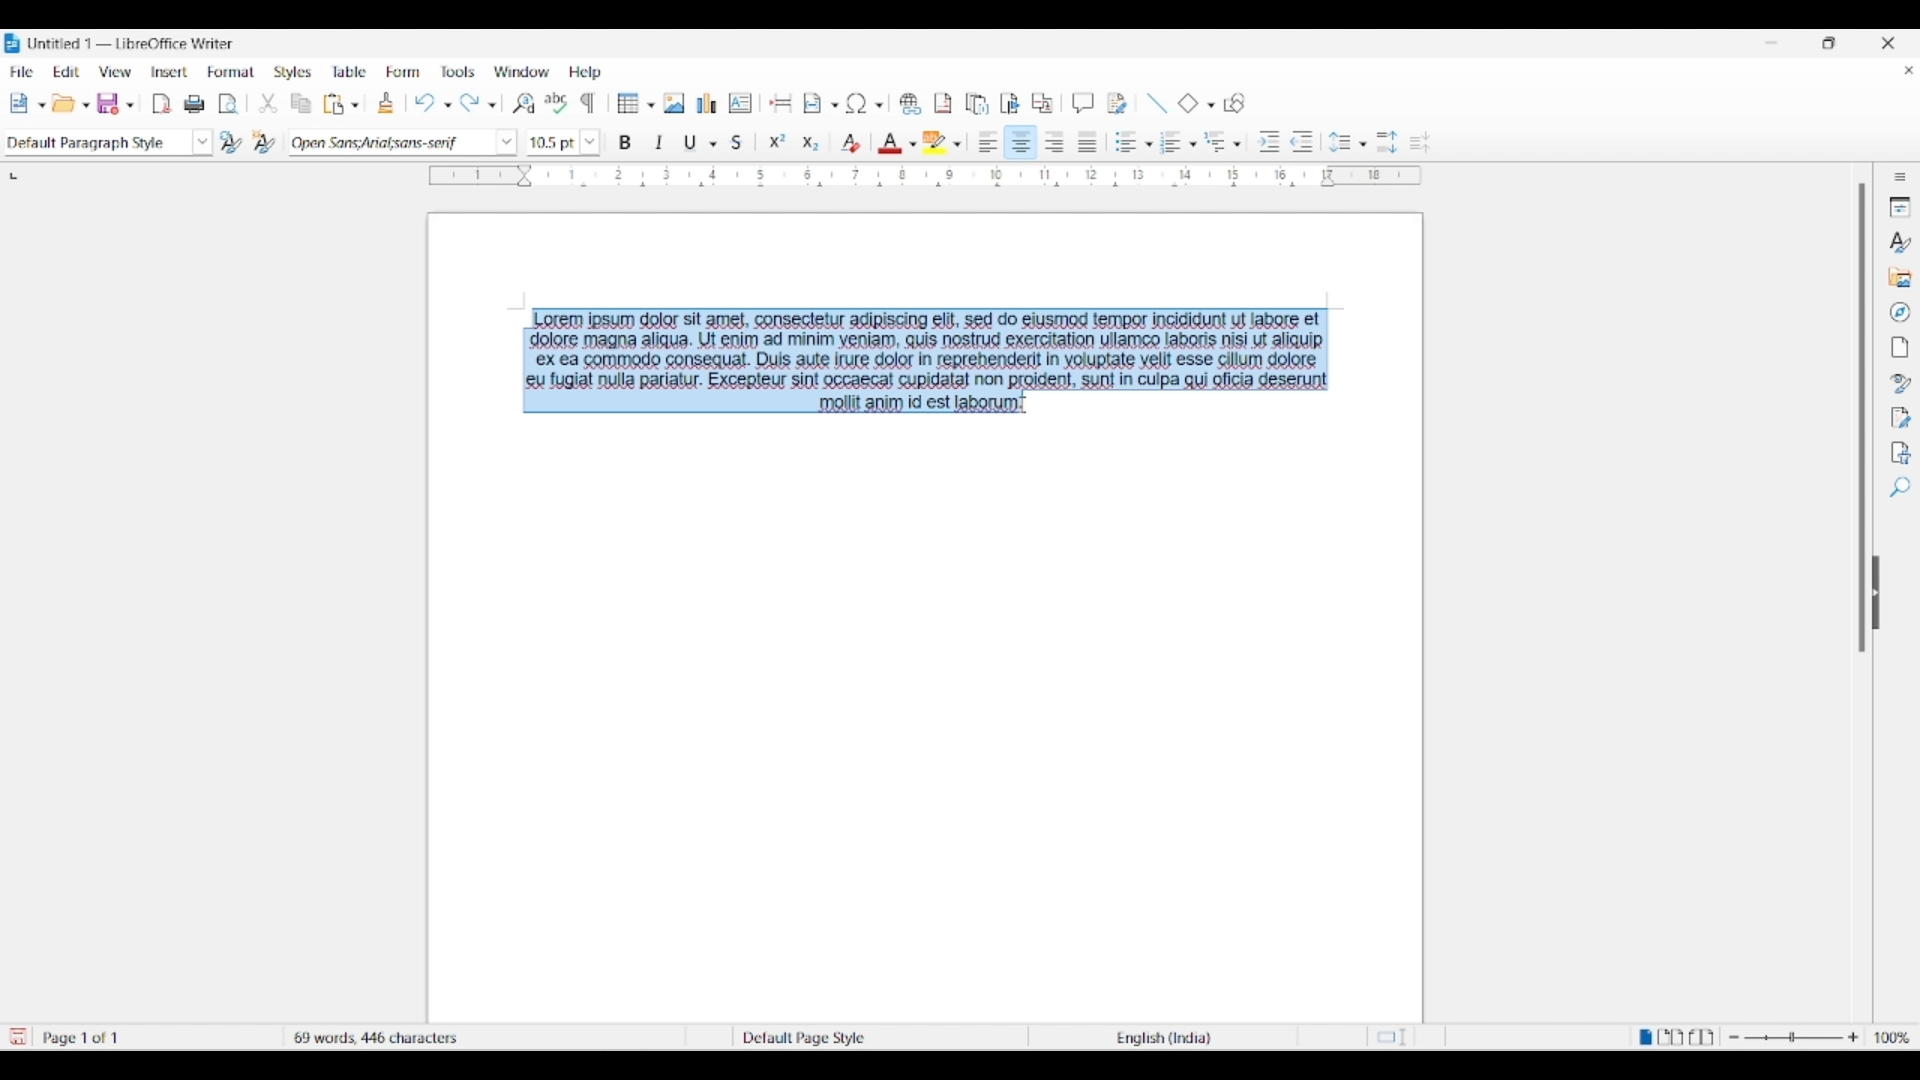  Describe the element at coordinates (890, 143) in the screenshot. I see `Selected color for font` at that location.